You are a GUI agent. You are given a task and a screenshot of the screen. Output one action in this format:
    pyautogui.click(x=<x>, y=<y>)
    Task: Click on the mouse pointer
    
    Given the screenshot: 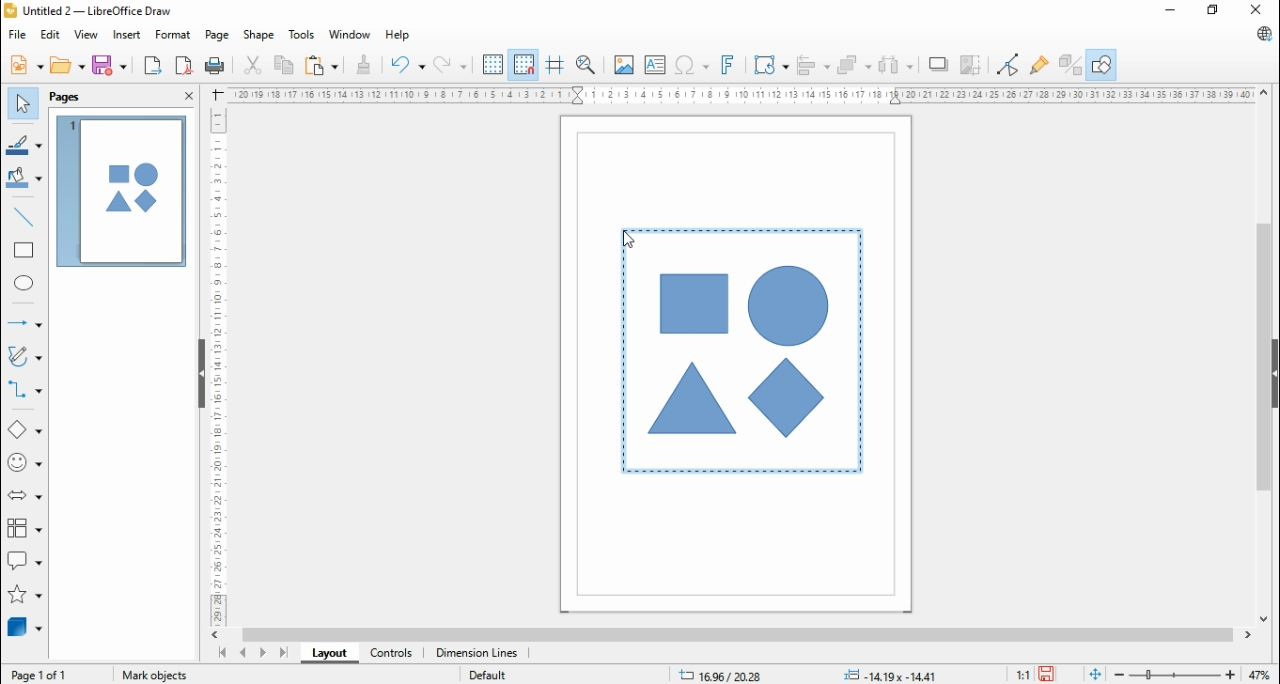 What is the action you would take?
    pyautogui.click(x=627, y=237)
    